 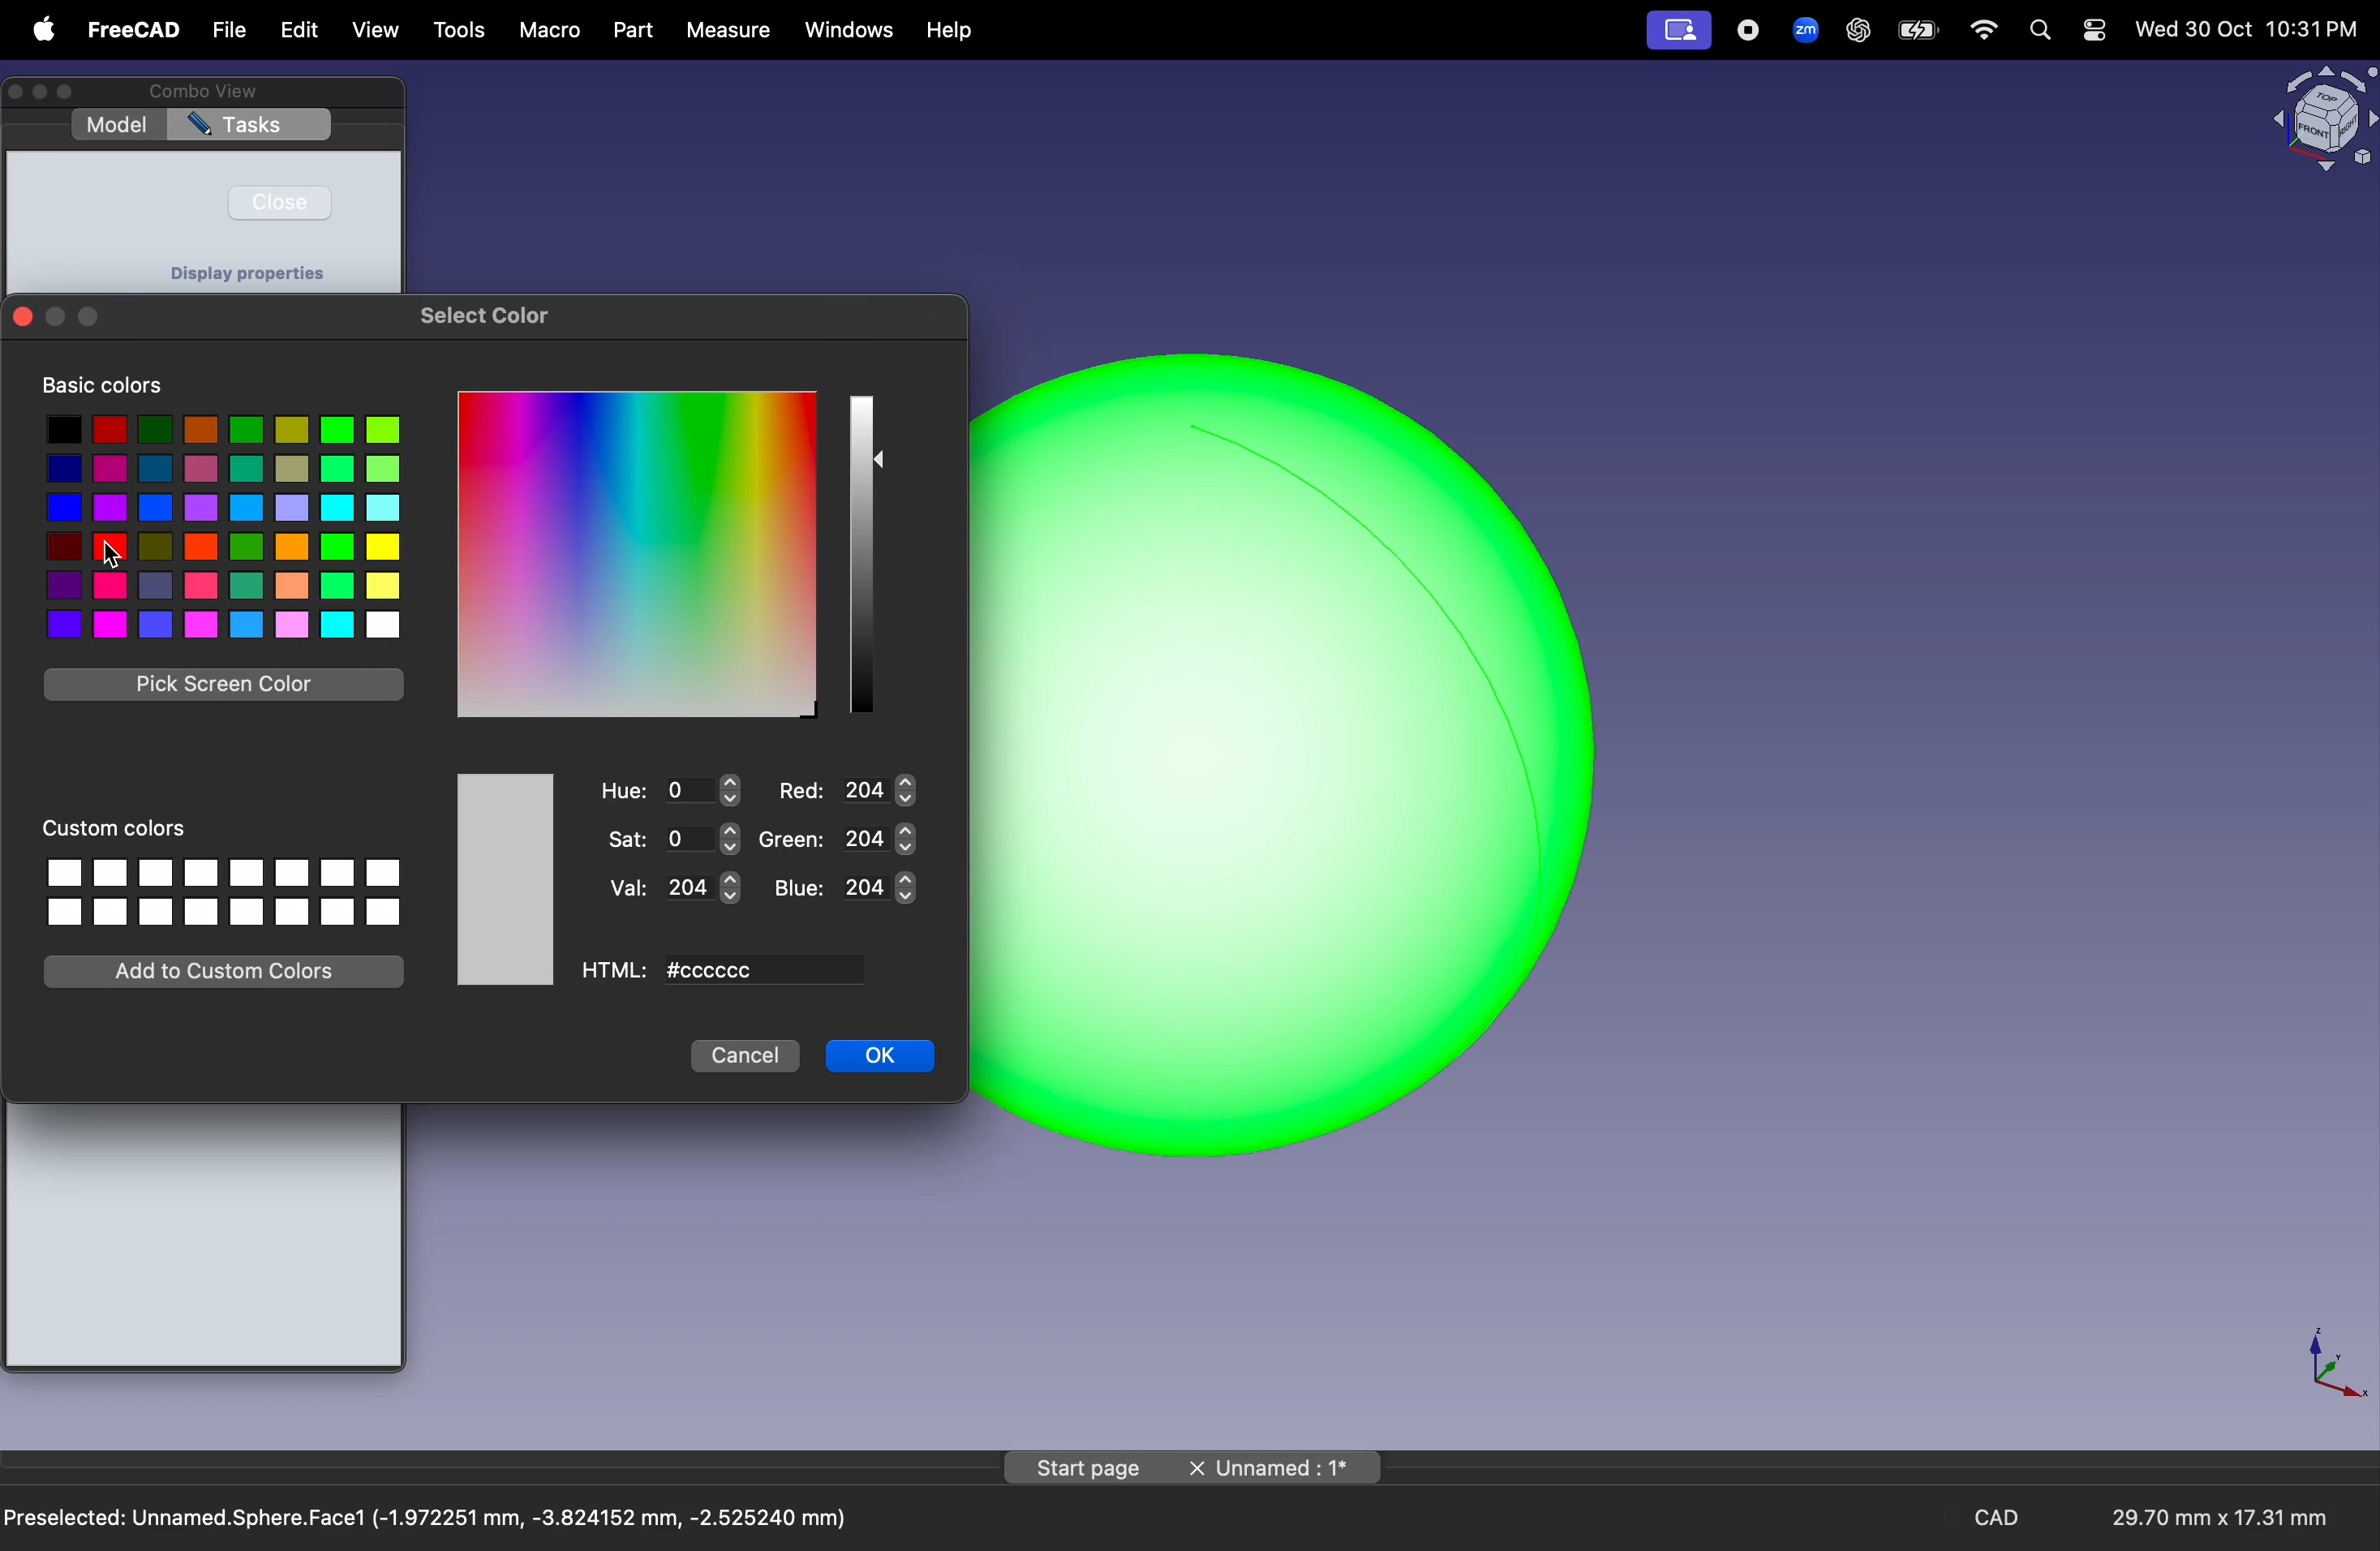 I want to click on 29.70 mm x 17.31 mm, so click(x=2203, y=1519).